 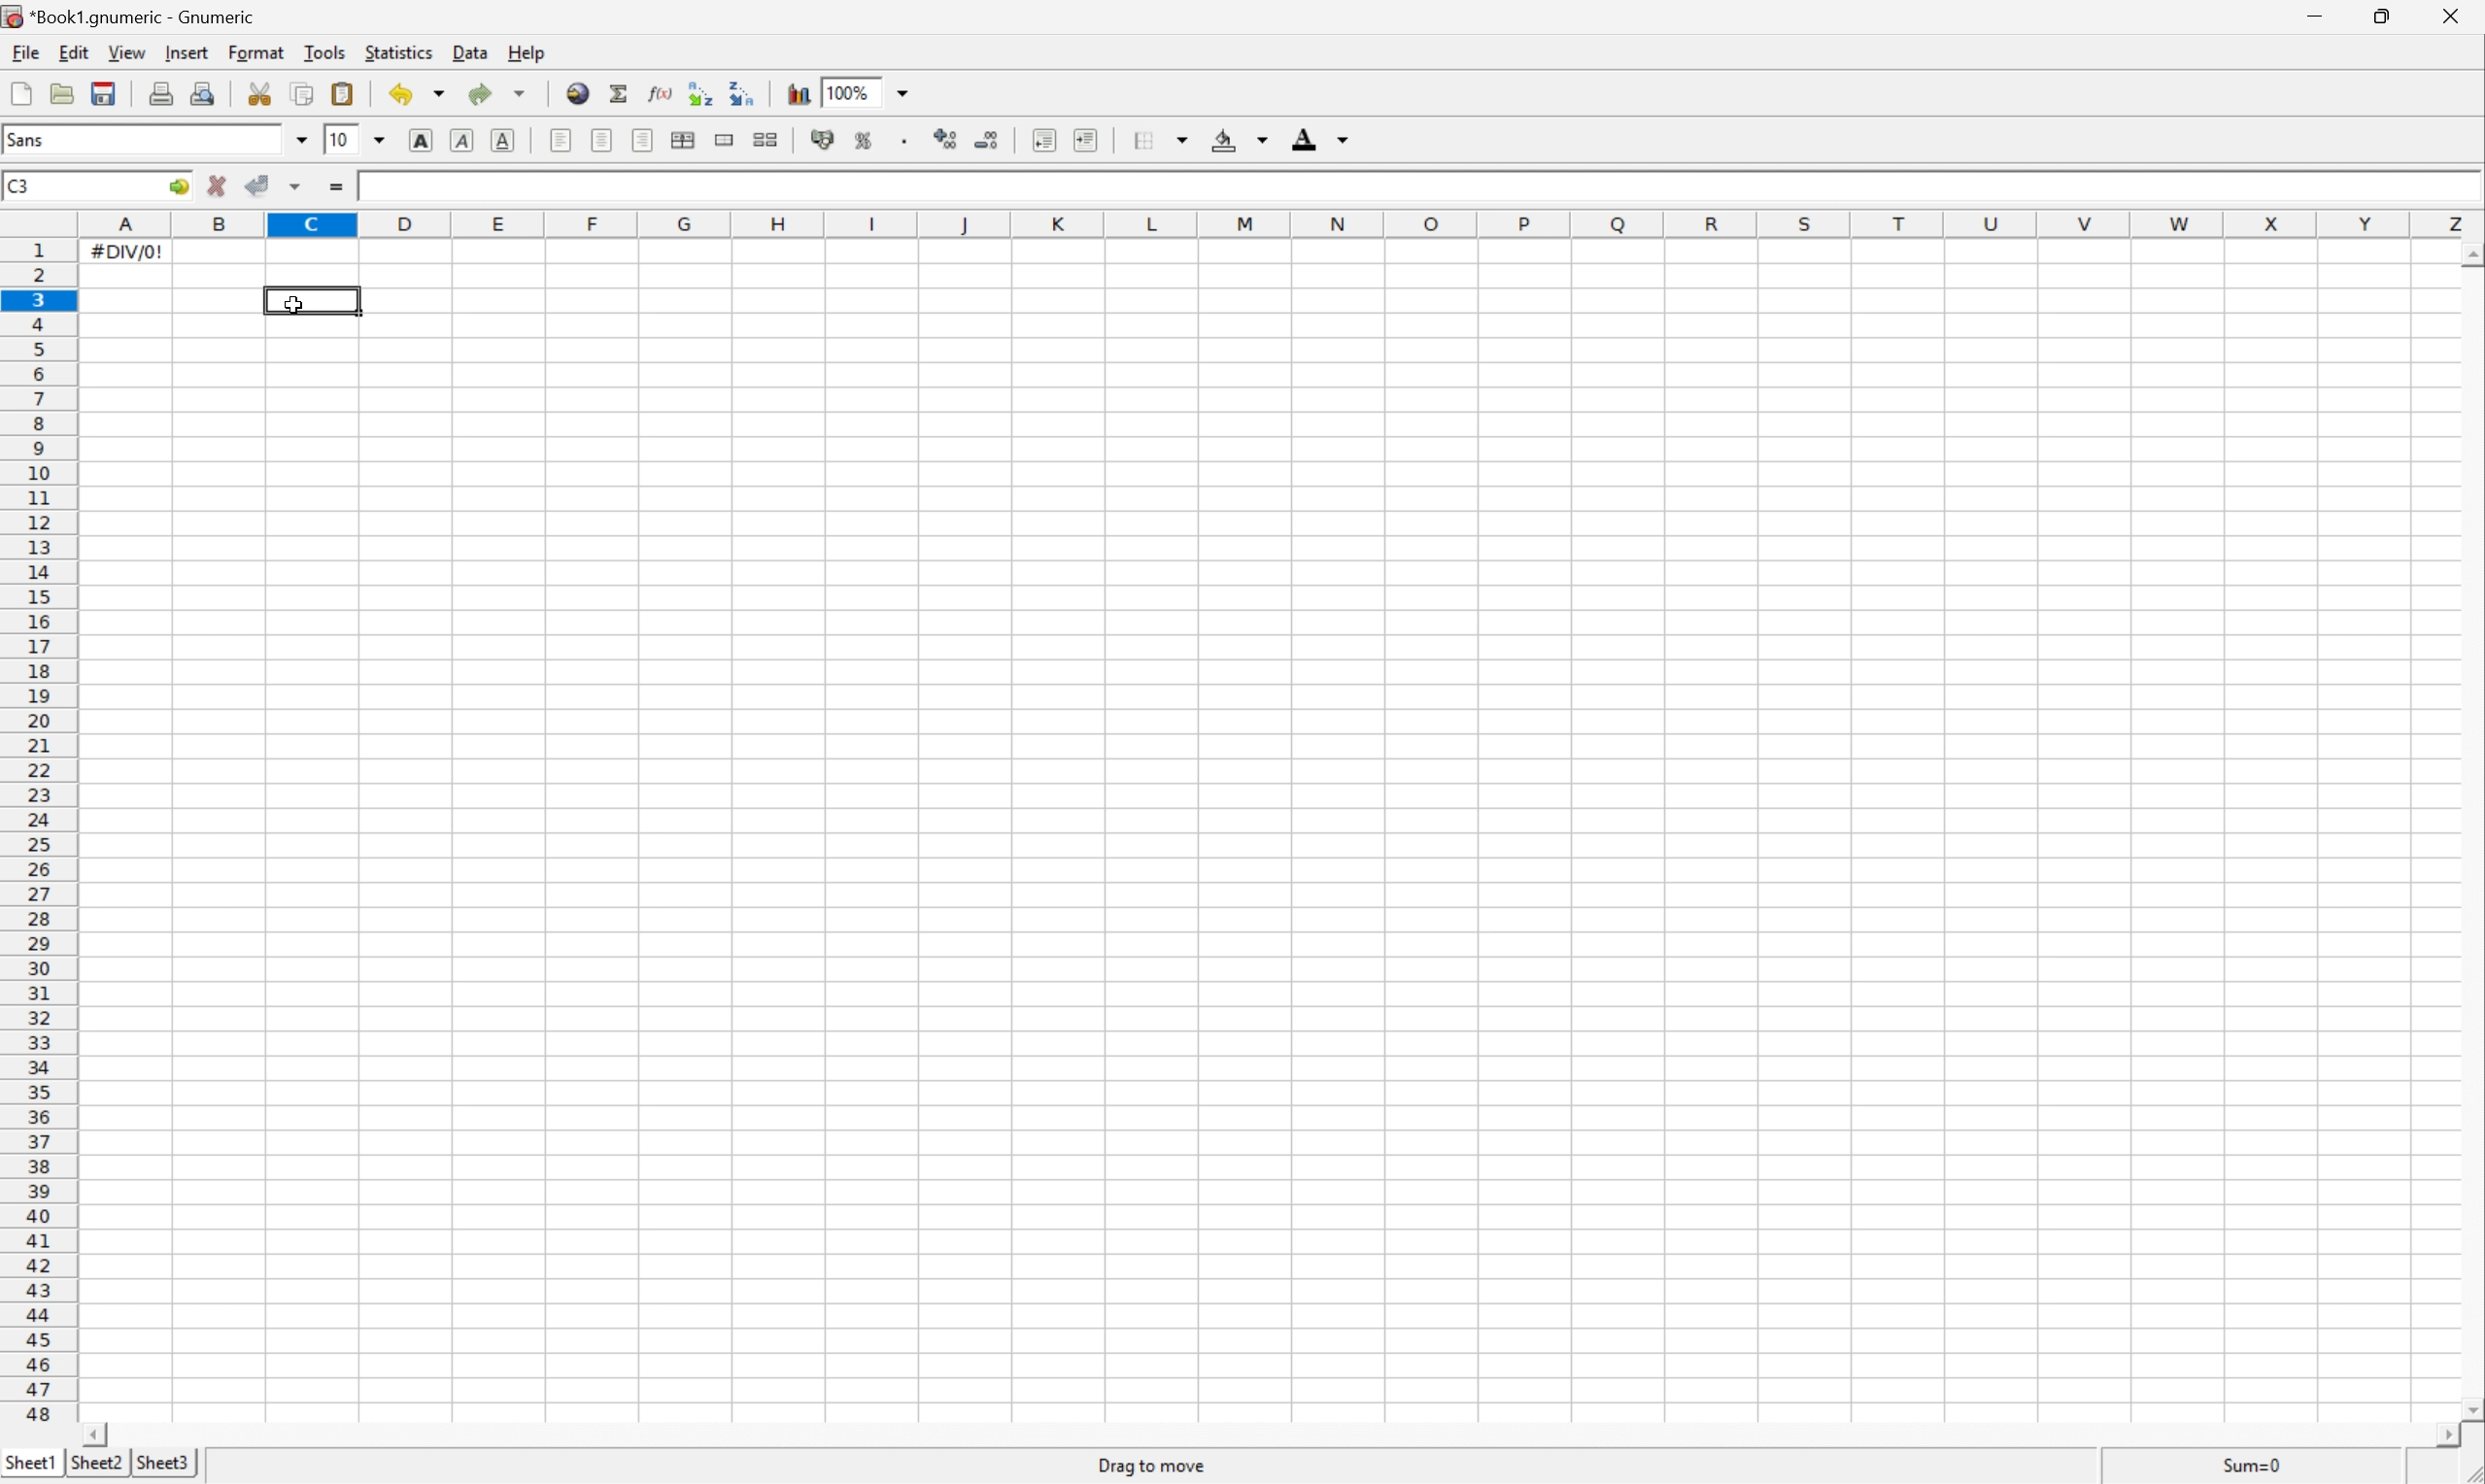 I want to click on Italic, so click(x=461, y=142).